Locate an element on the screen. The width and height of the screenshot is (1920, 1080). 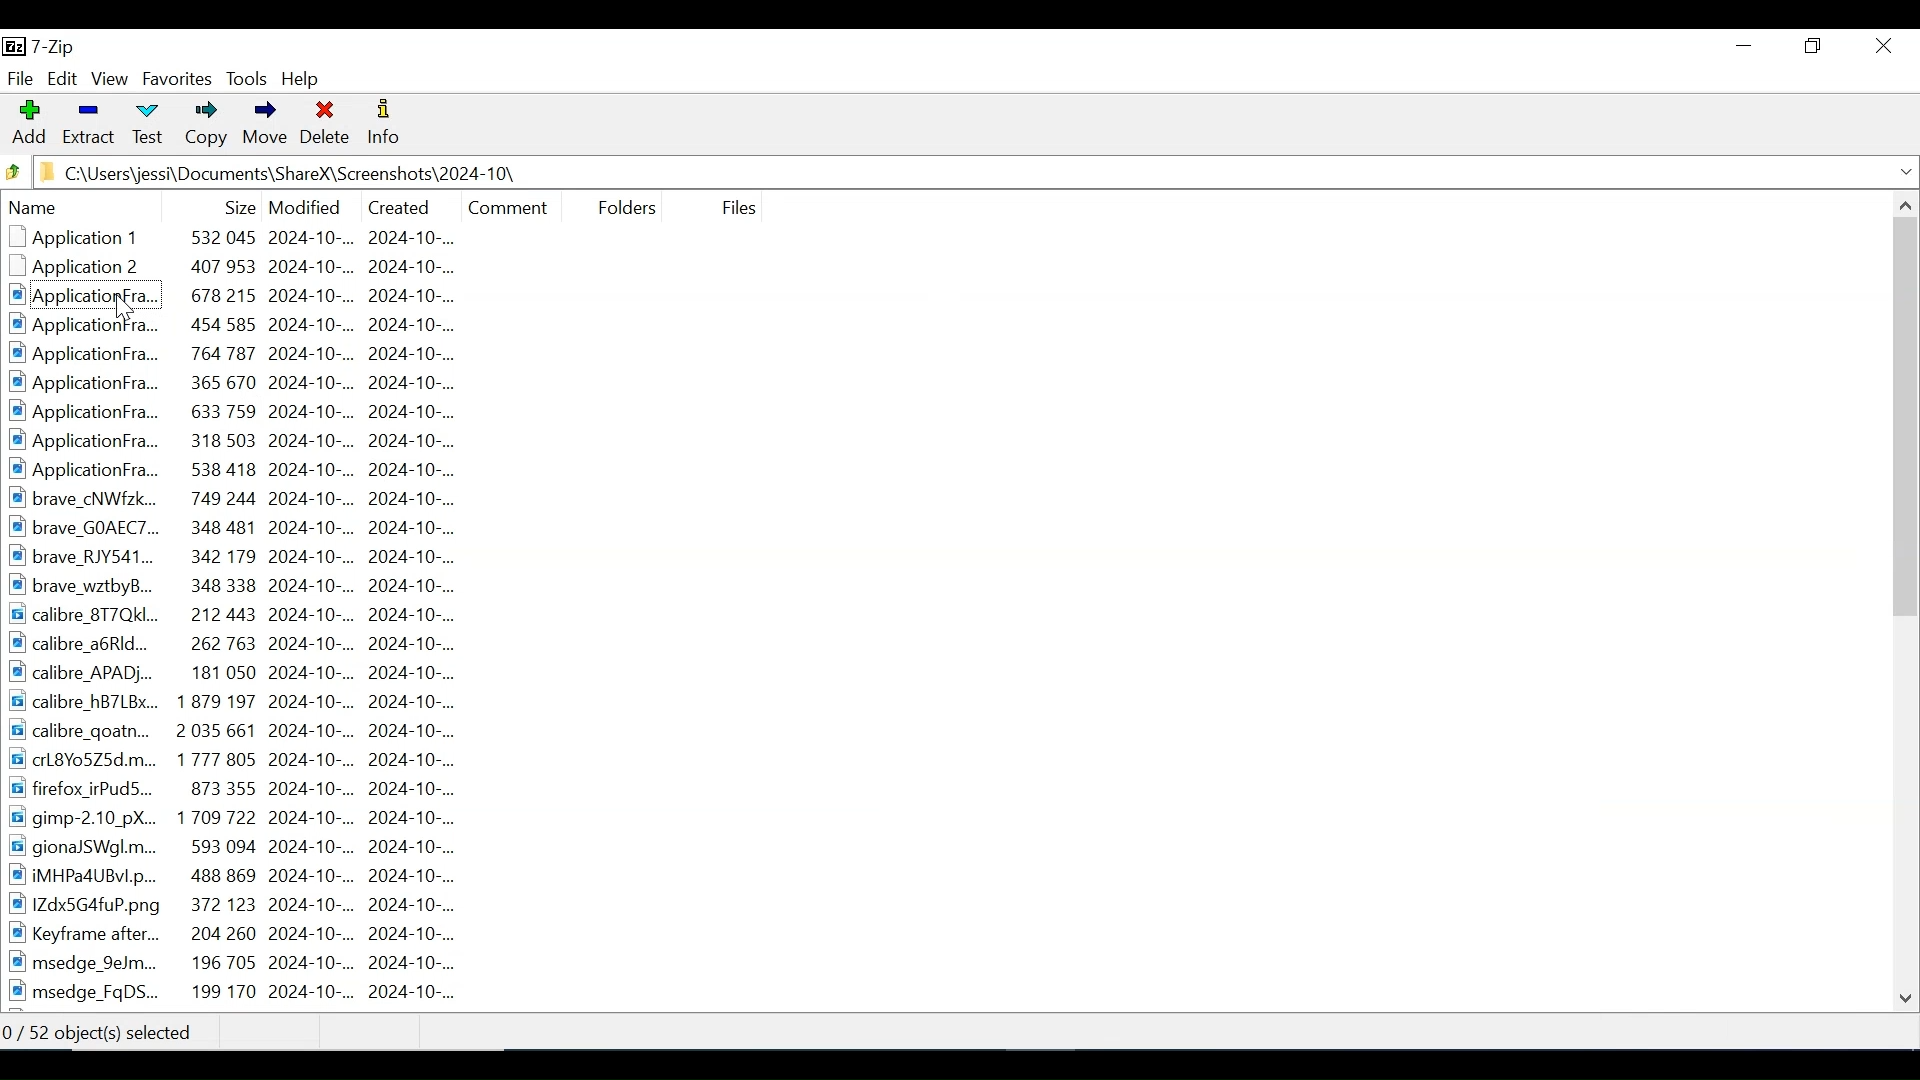
ApplicationFra.. 538 418 2024-10-.. 2024-10-... is located at coordinates (249, 470).